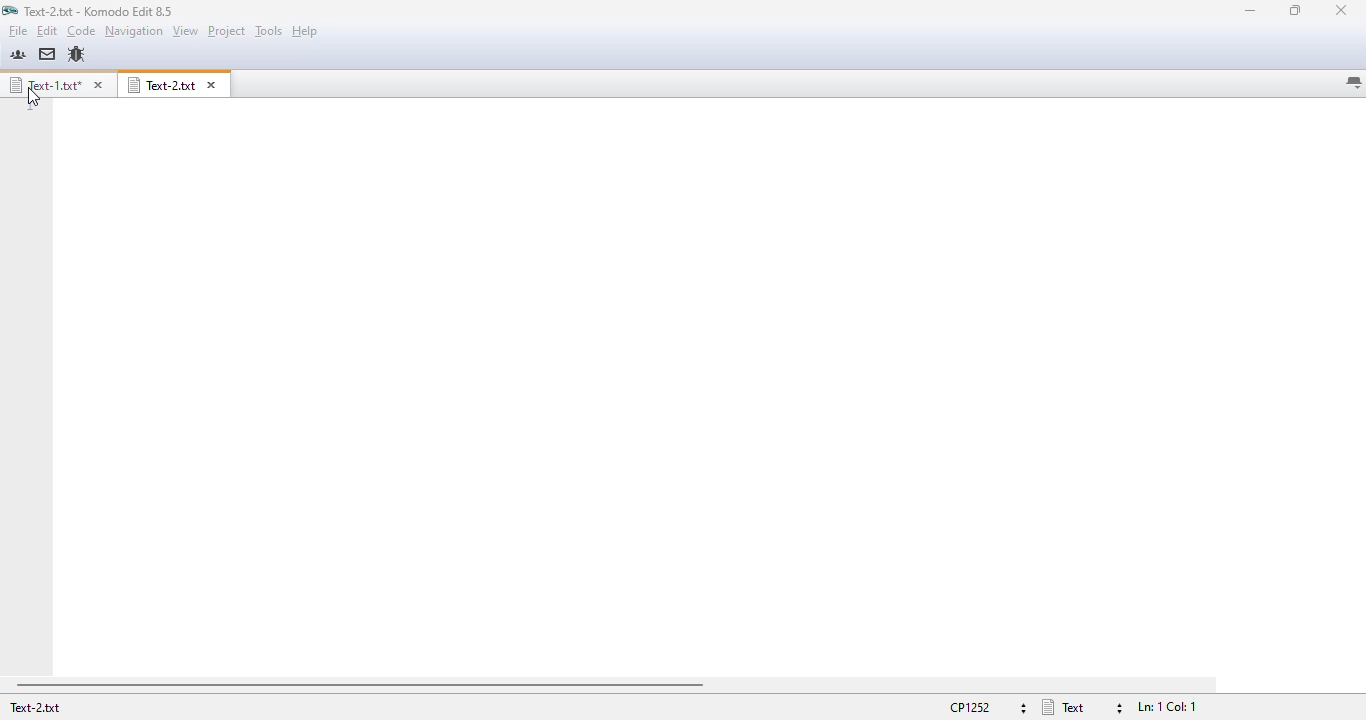 The width and height of the screenshot is (1366, 720). Describe the element at coordinates (1083, 707) in the screenshot. I see `file type` at that location.